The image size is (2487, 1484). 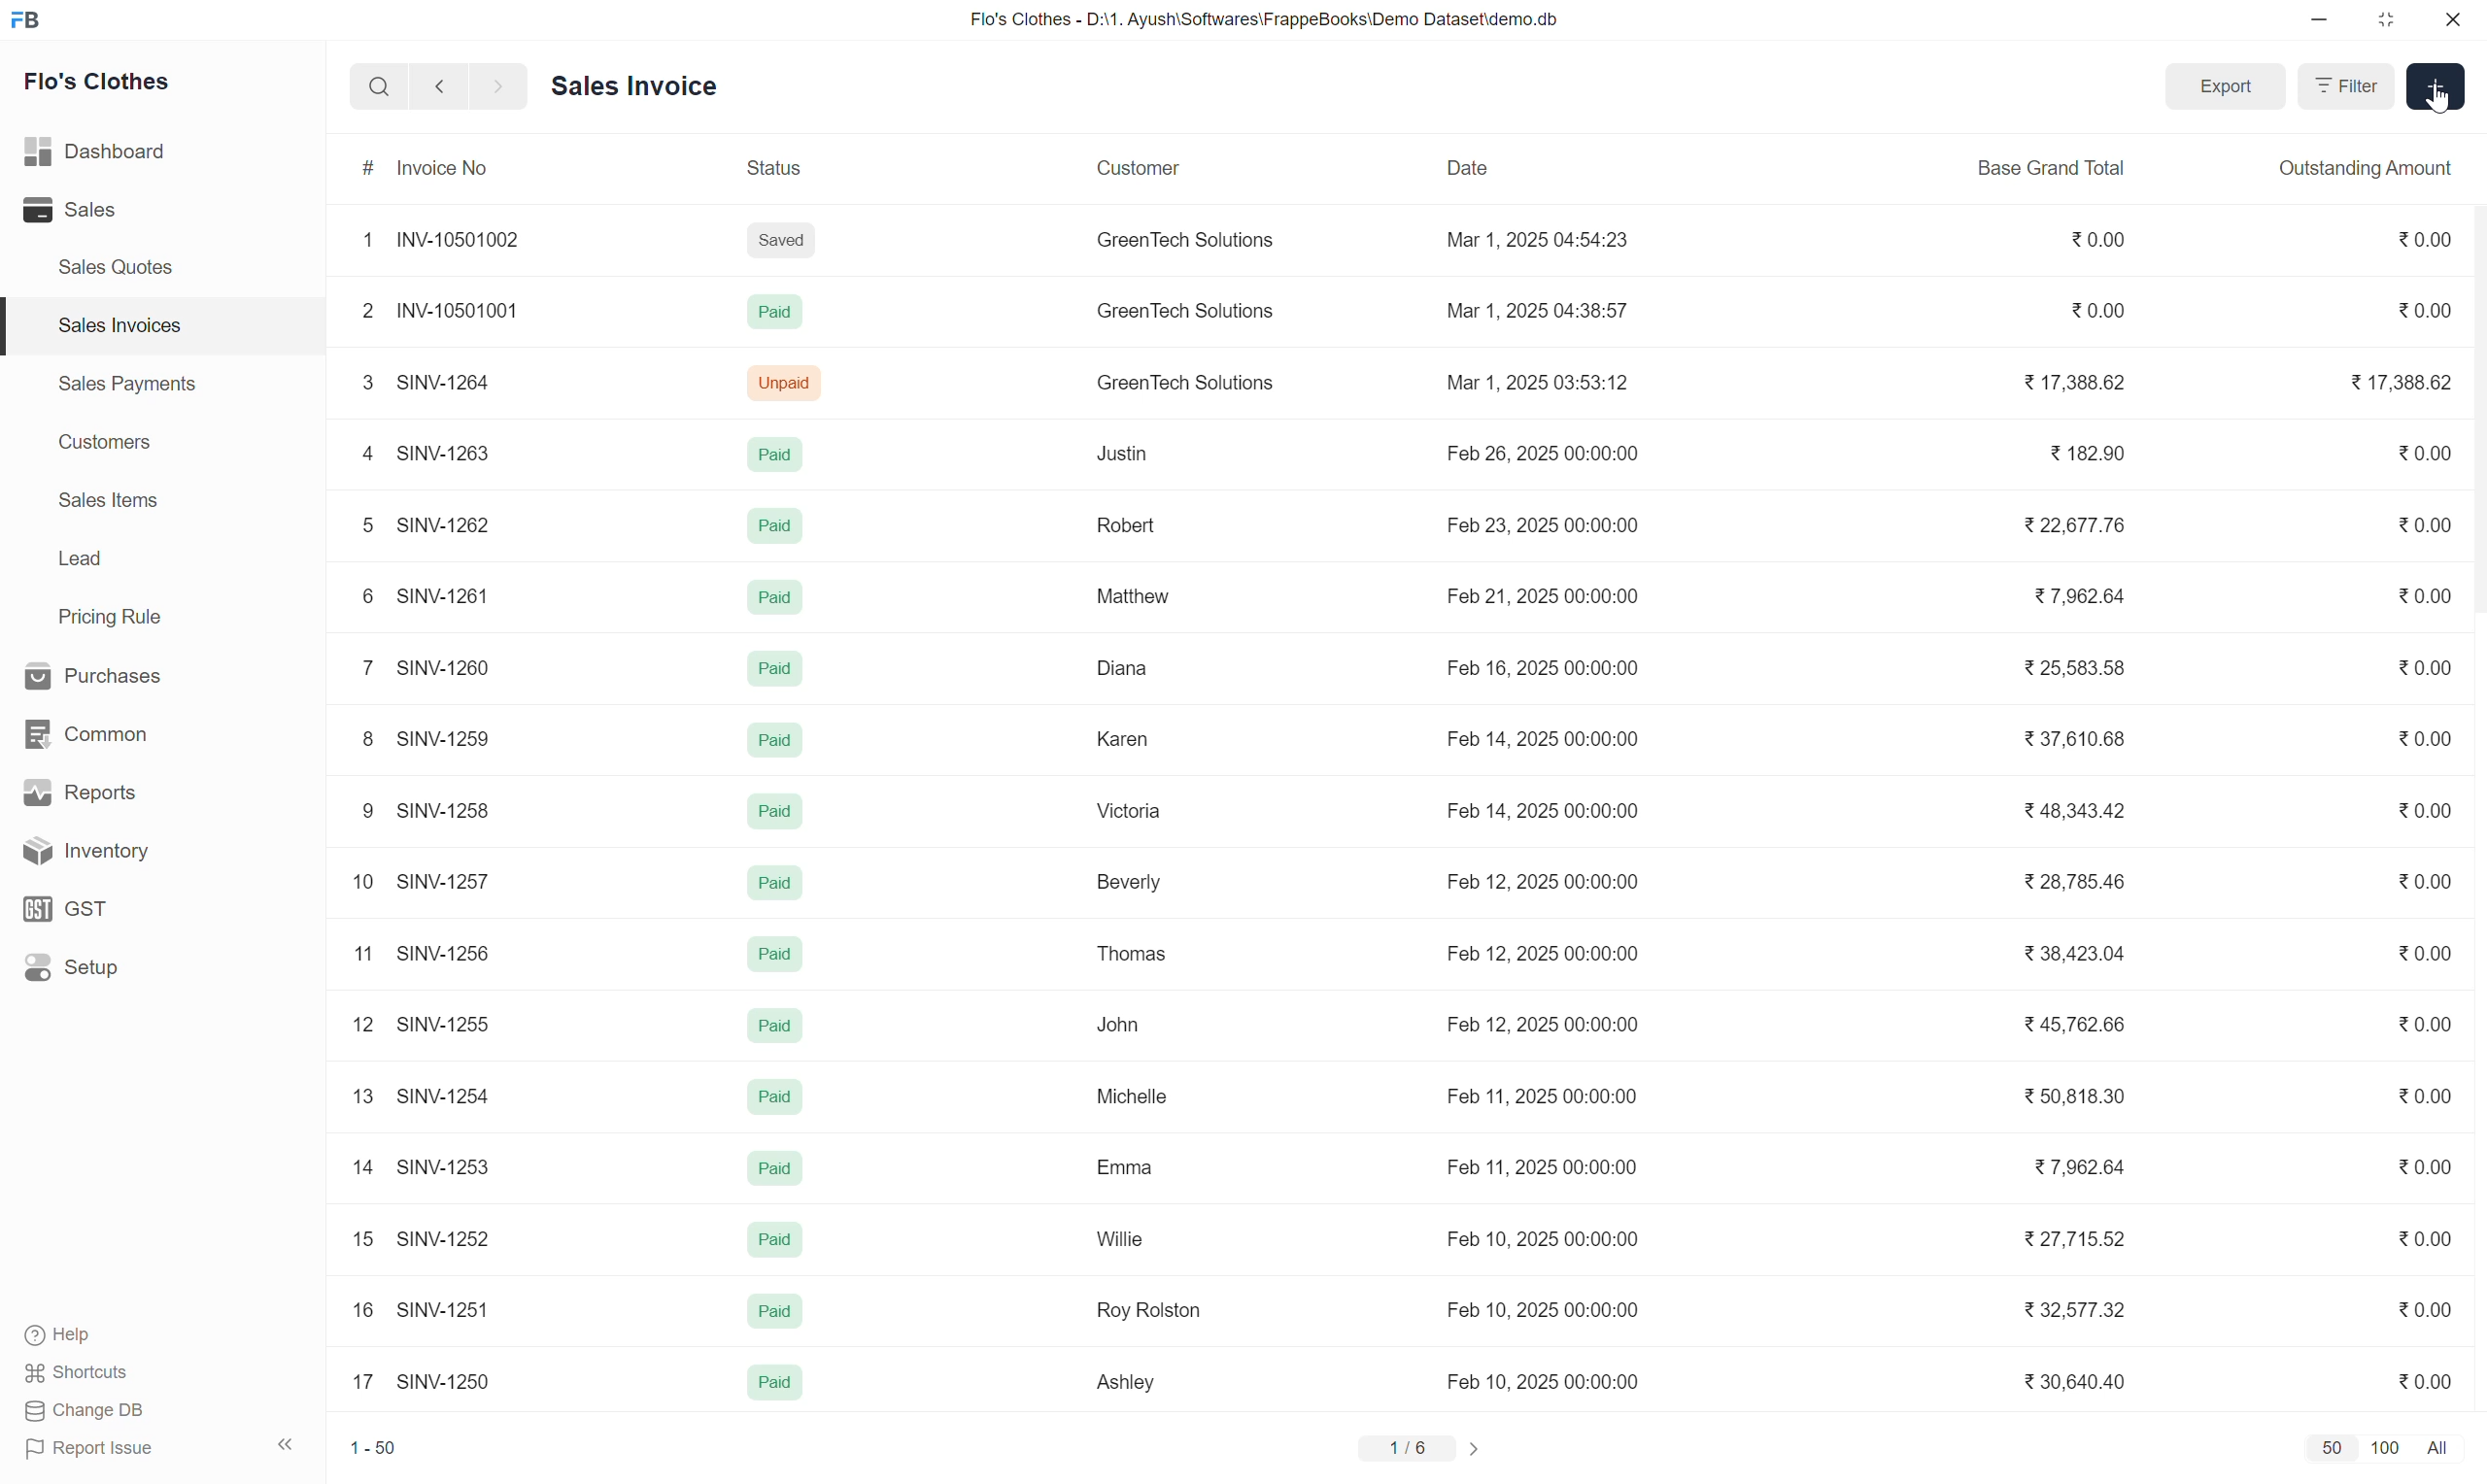 I want to click on ₹0.00, so click(x=2419, y=816).